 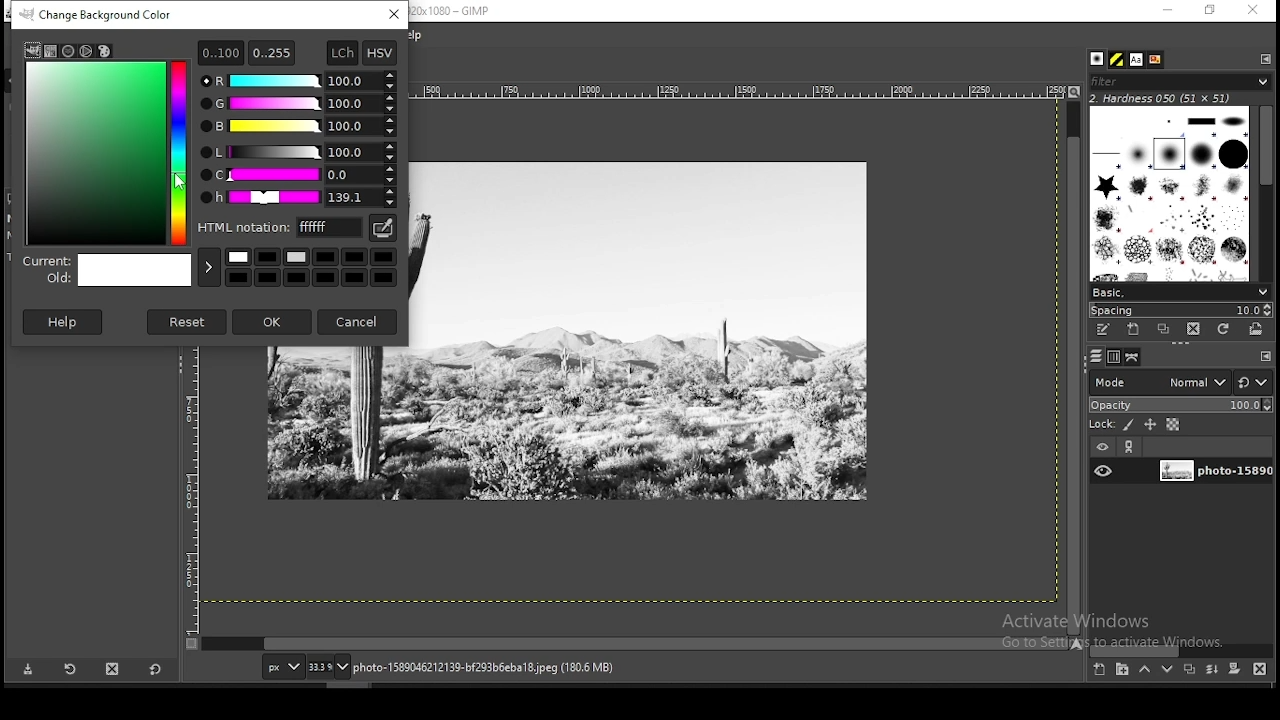 What do you see at coordinates (1260, 668) in the screenshot?
I see `delete this layer` at bounding box center [1260, 668].